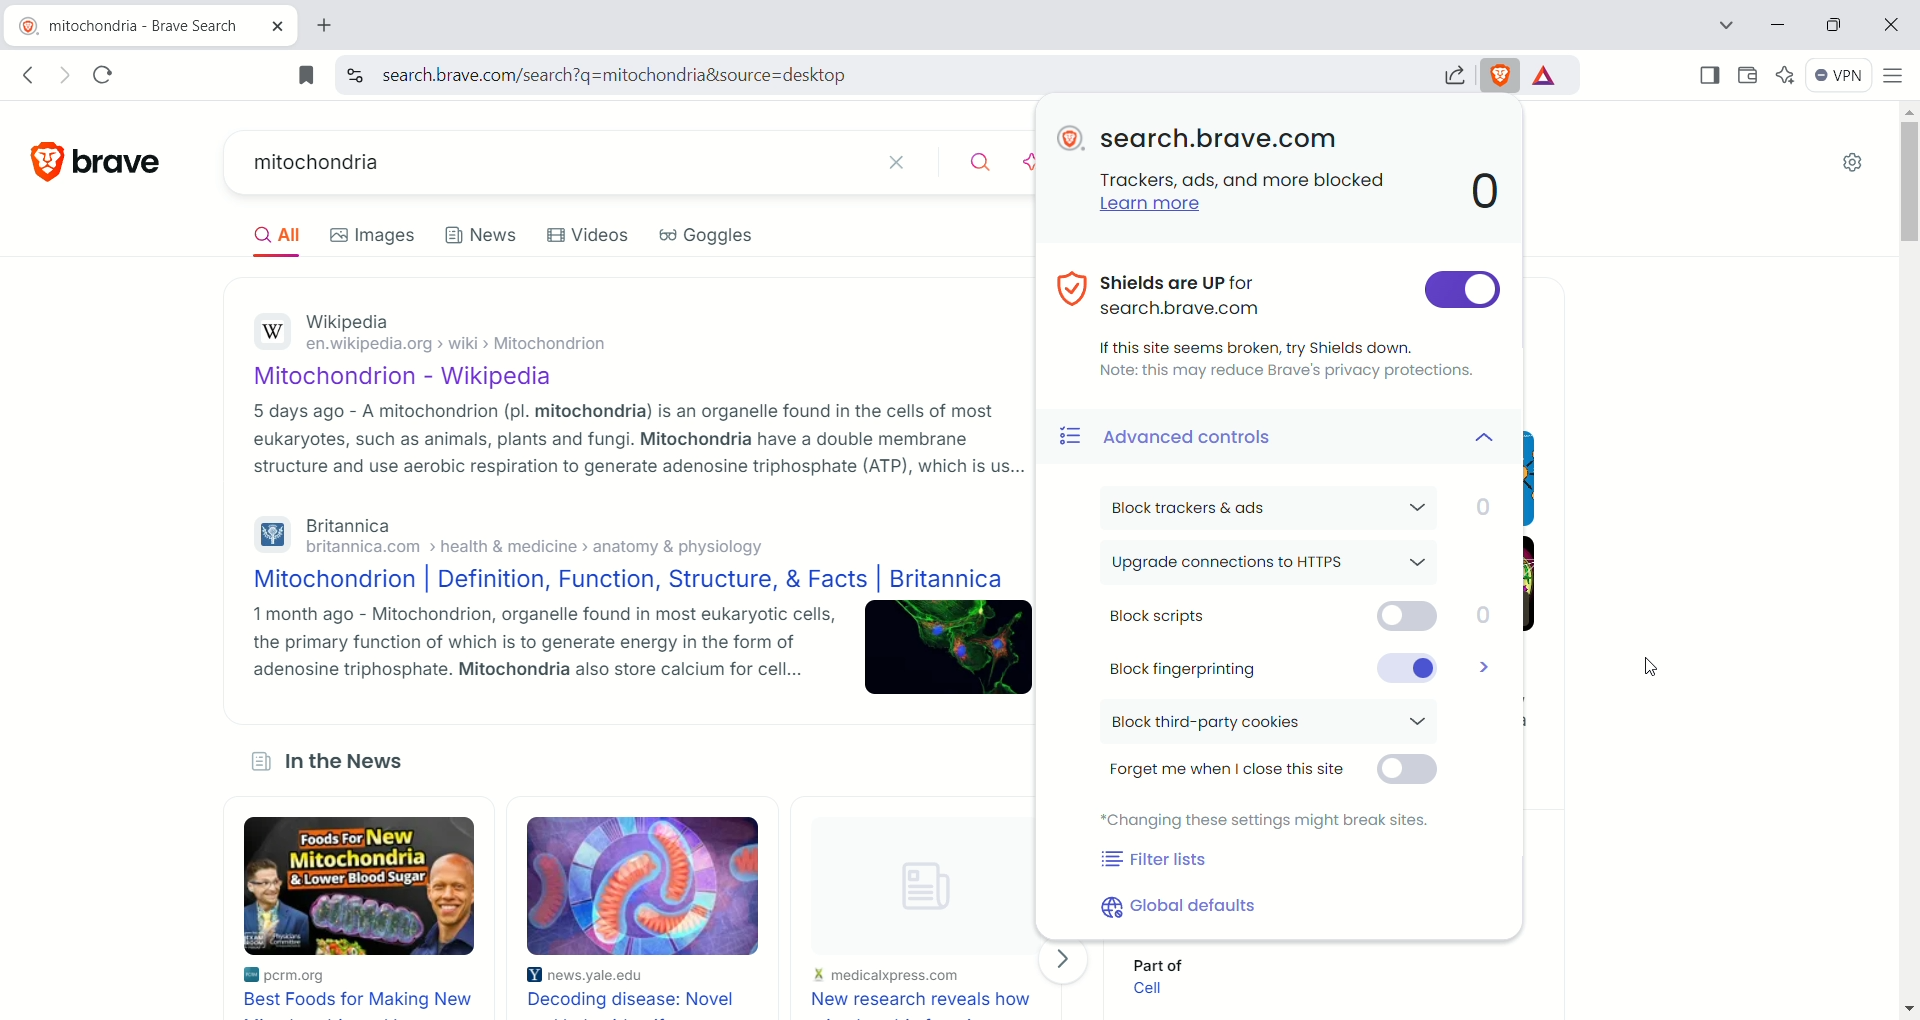 Image resolution: width=1920 pixels, height=1020 pixels. Describe the element at coordinates (1908, 560) in the screenshot. I see `vertical scroll bar` at that location.